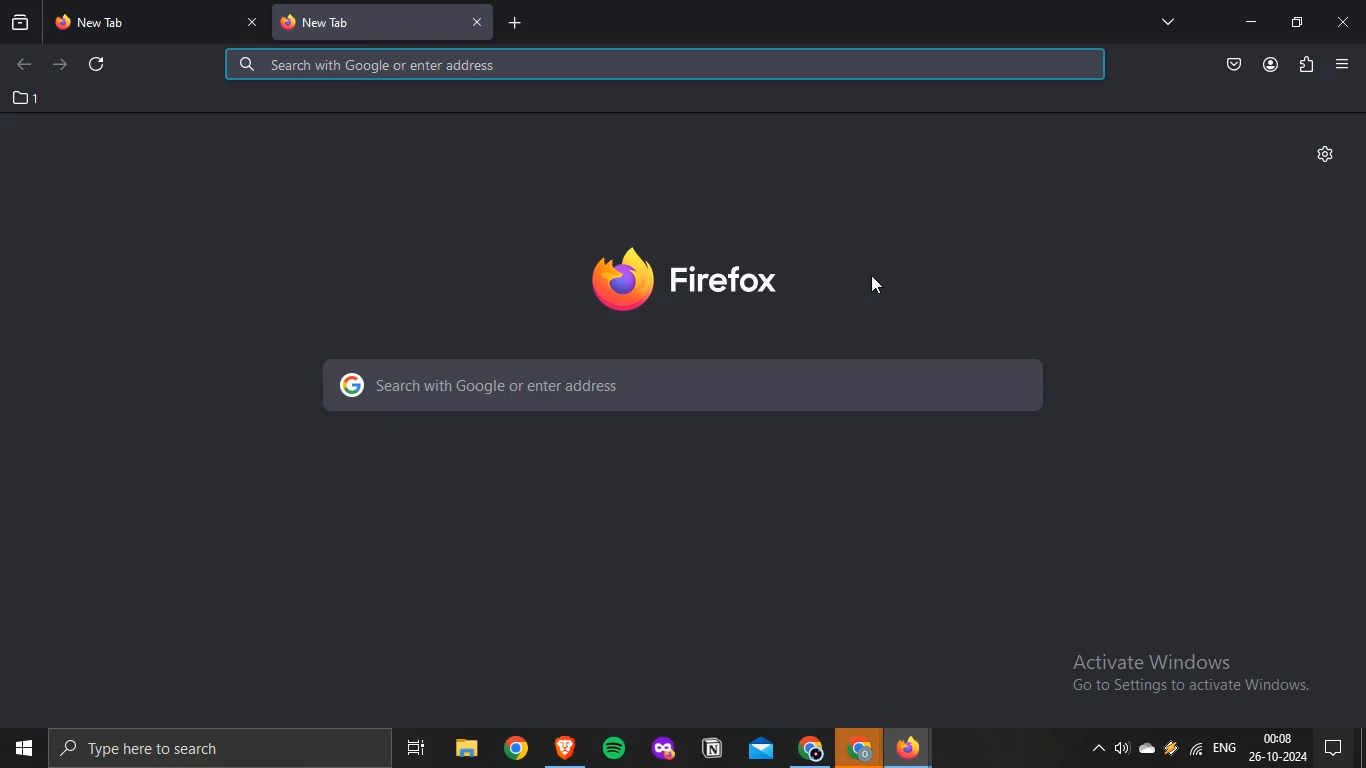 This screenshot has width=1366, height=768. Describe the element at coordinates (686, 279) in the screenshot. I see `firefox logo` at that location.